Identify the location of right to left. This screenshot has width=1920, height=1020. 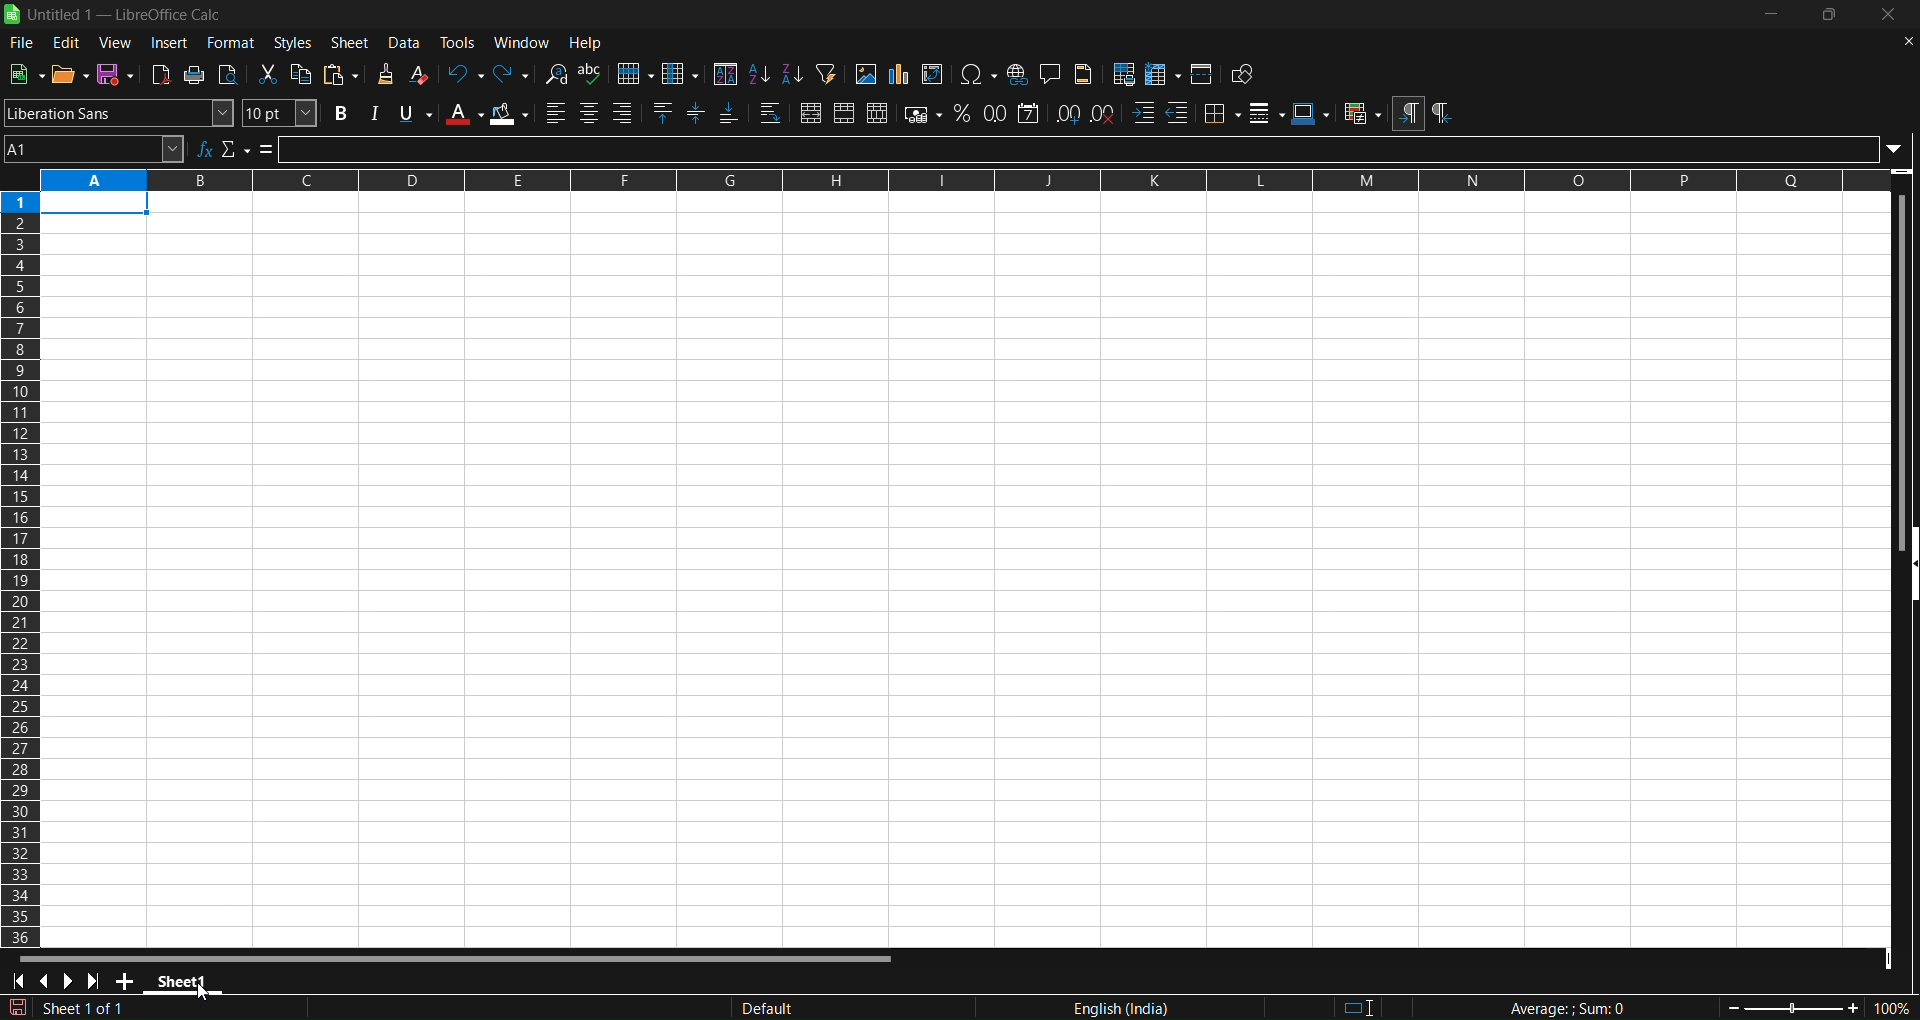
(1441, 114).